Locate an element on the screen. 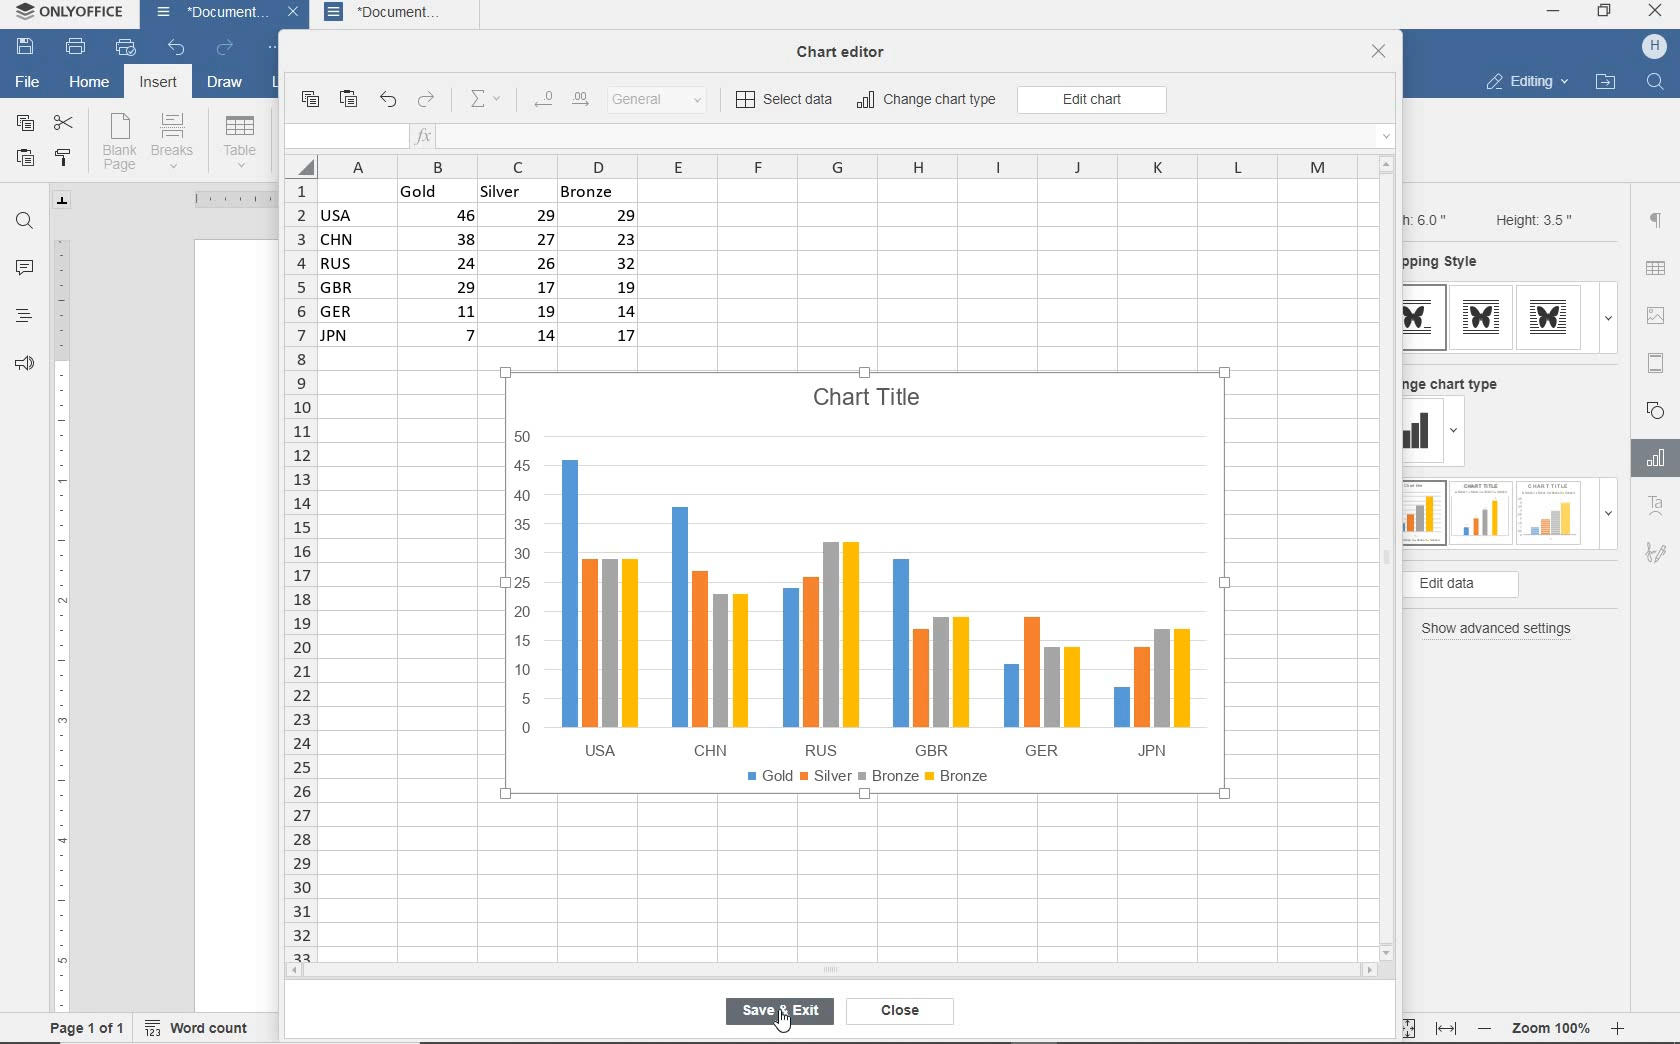 This screenshot has height=1044, width=1680. redo is located at coordinates (224, 49).